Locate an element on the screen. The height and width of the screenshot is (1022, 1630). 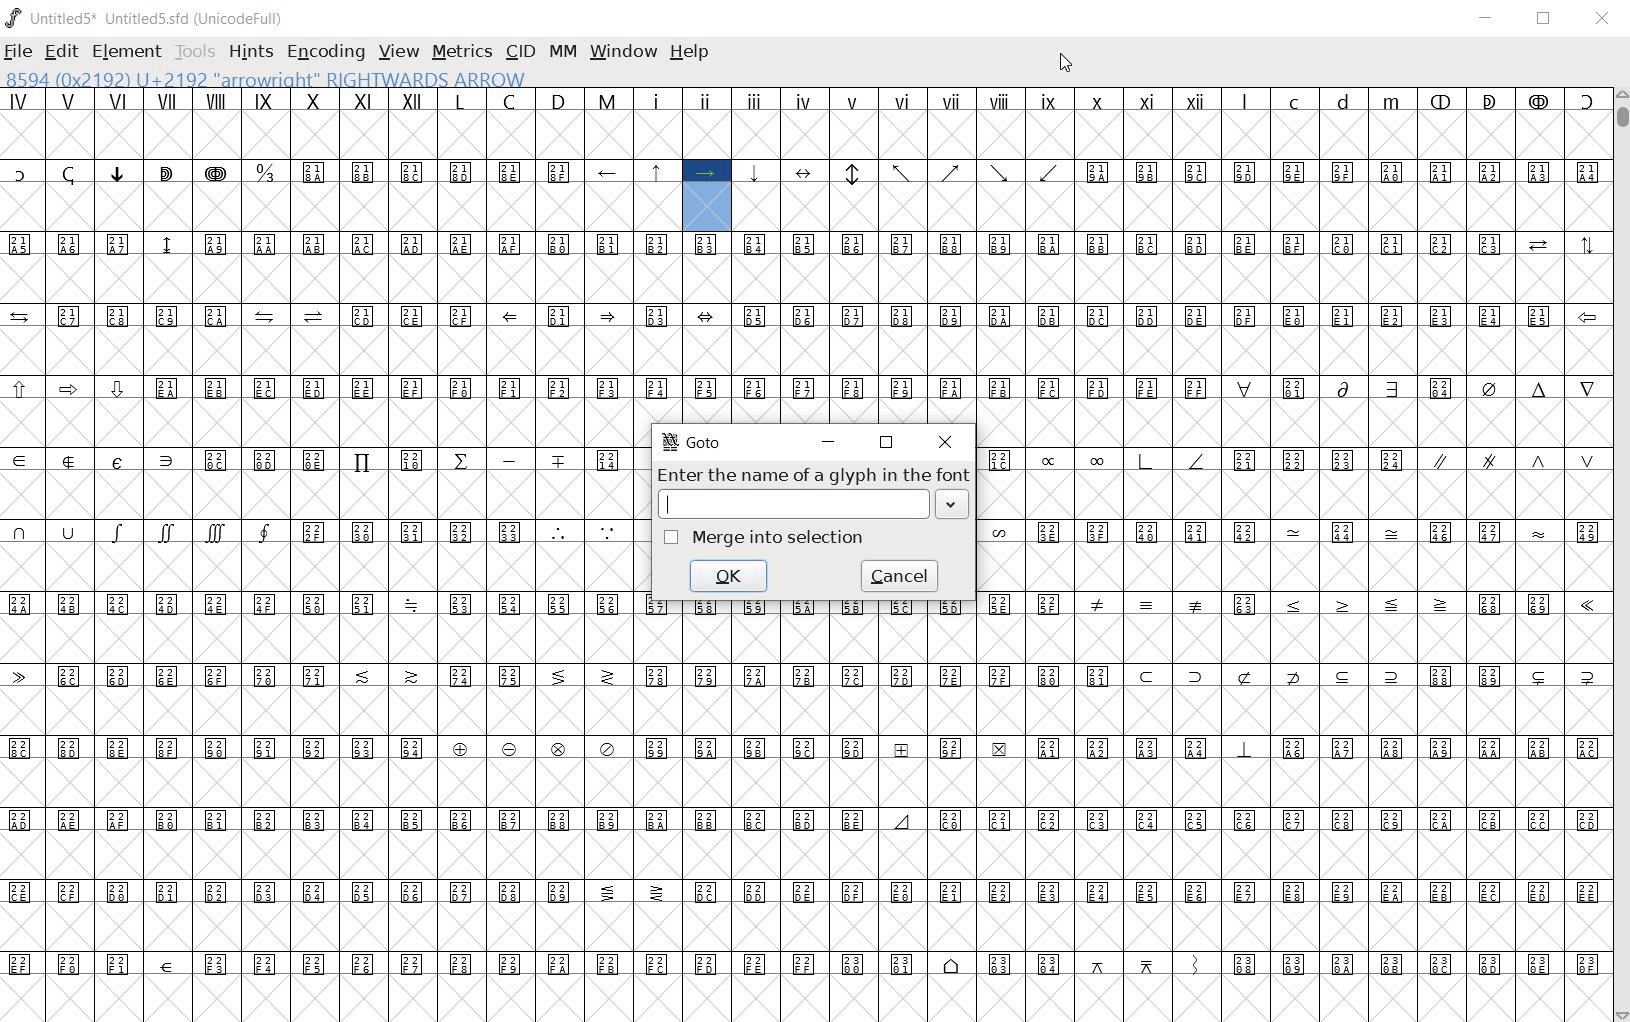
Glyph characters is located at coordinates (1122, 843).